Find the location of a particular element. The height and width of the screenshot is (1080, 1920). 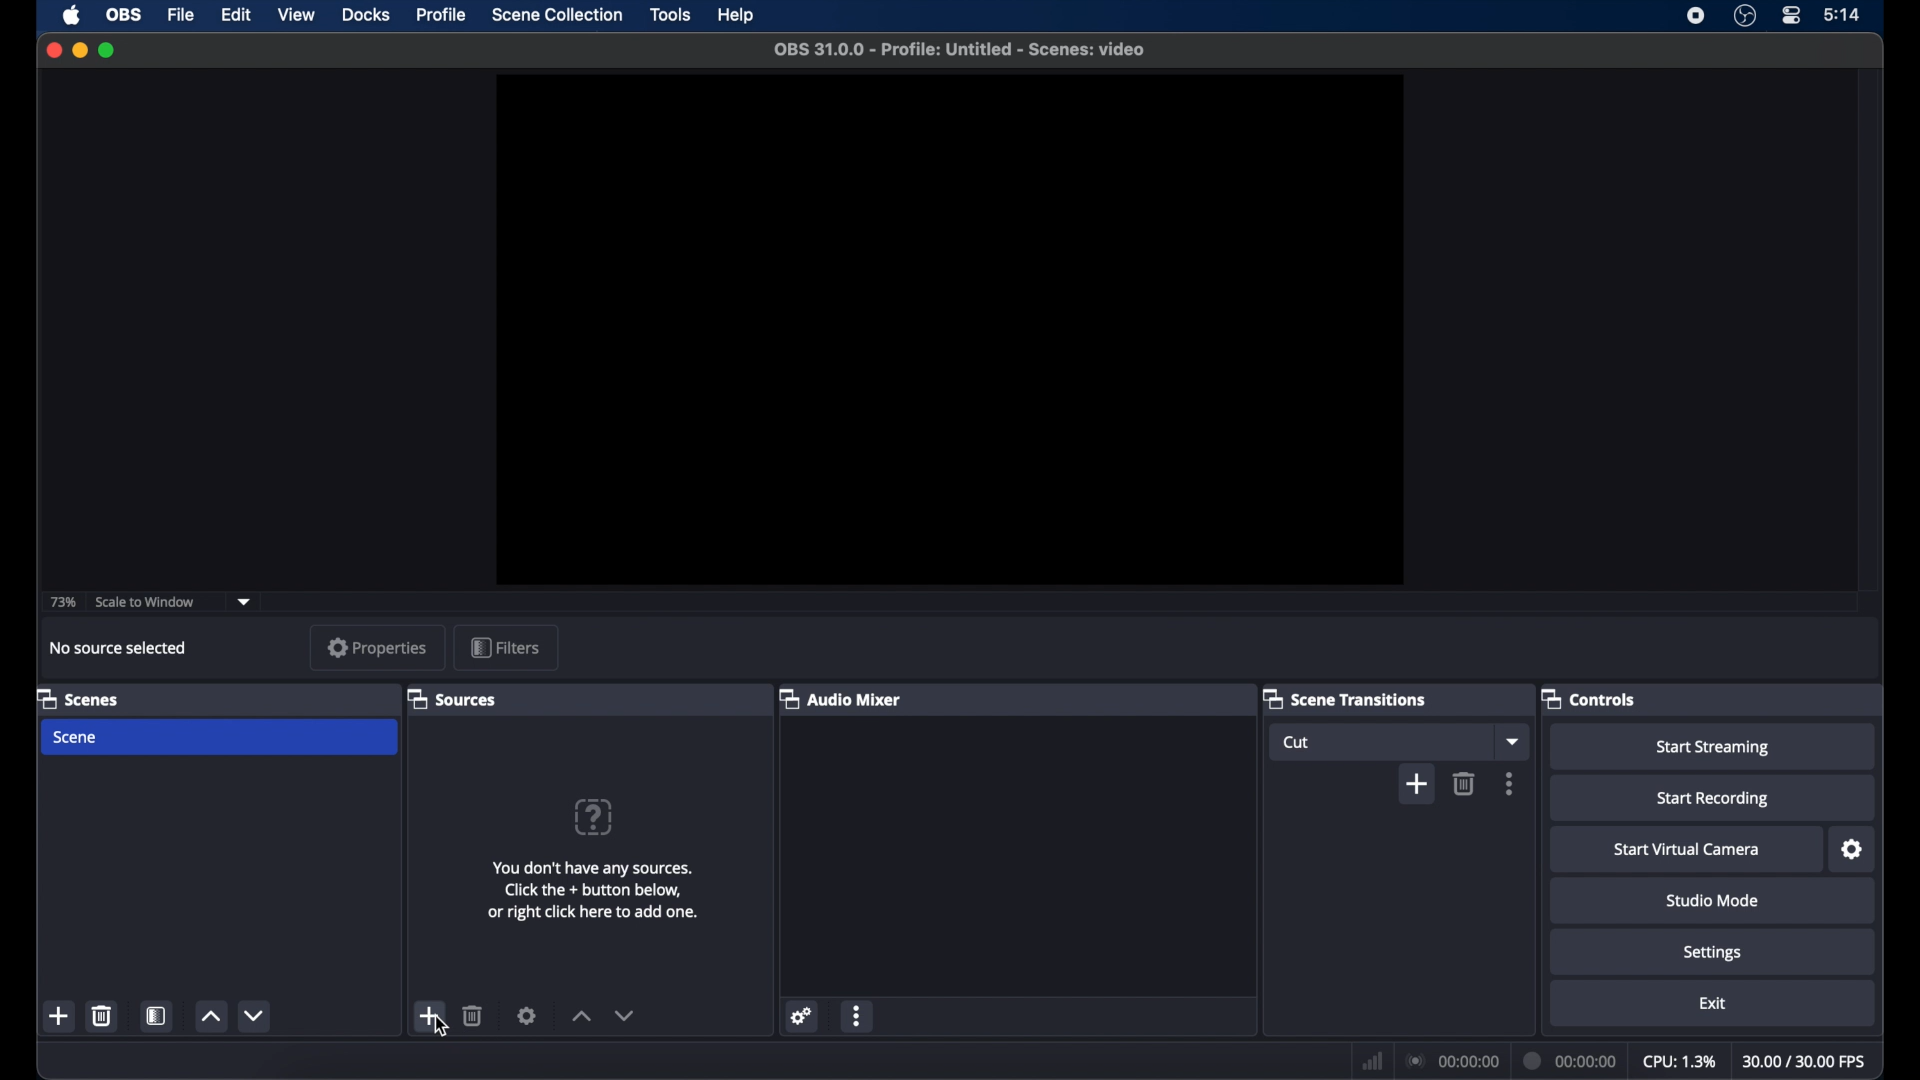

close is located at coordinates (52, 50).